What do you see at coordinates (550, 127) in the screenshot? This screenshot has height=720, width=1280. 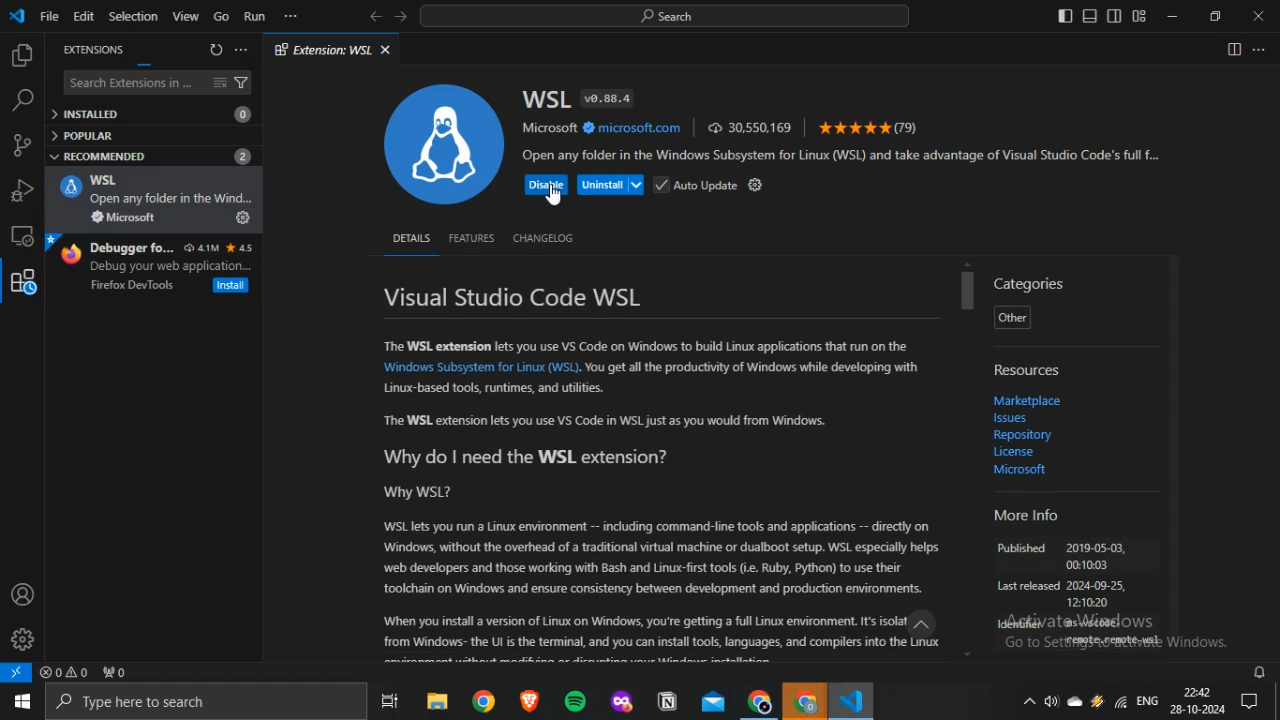 I see `Microsoft` at bounding box center [550, 127].